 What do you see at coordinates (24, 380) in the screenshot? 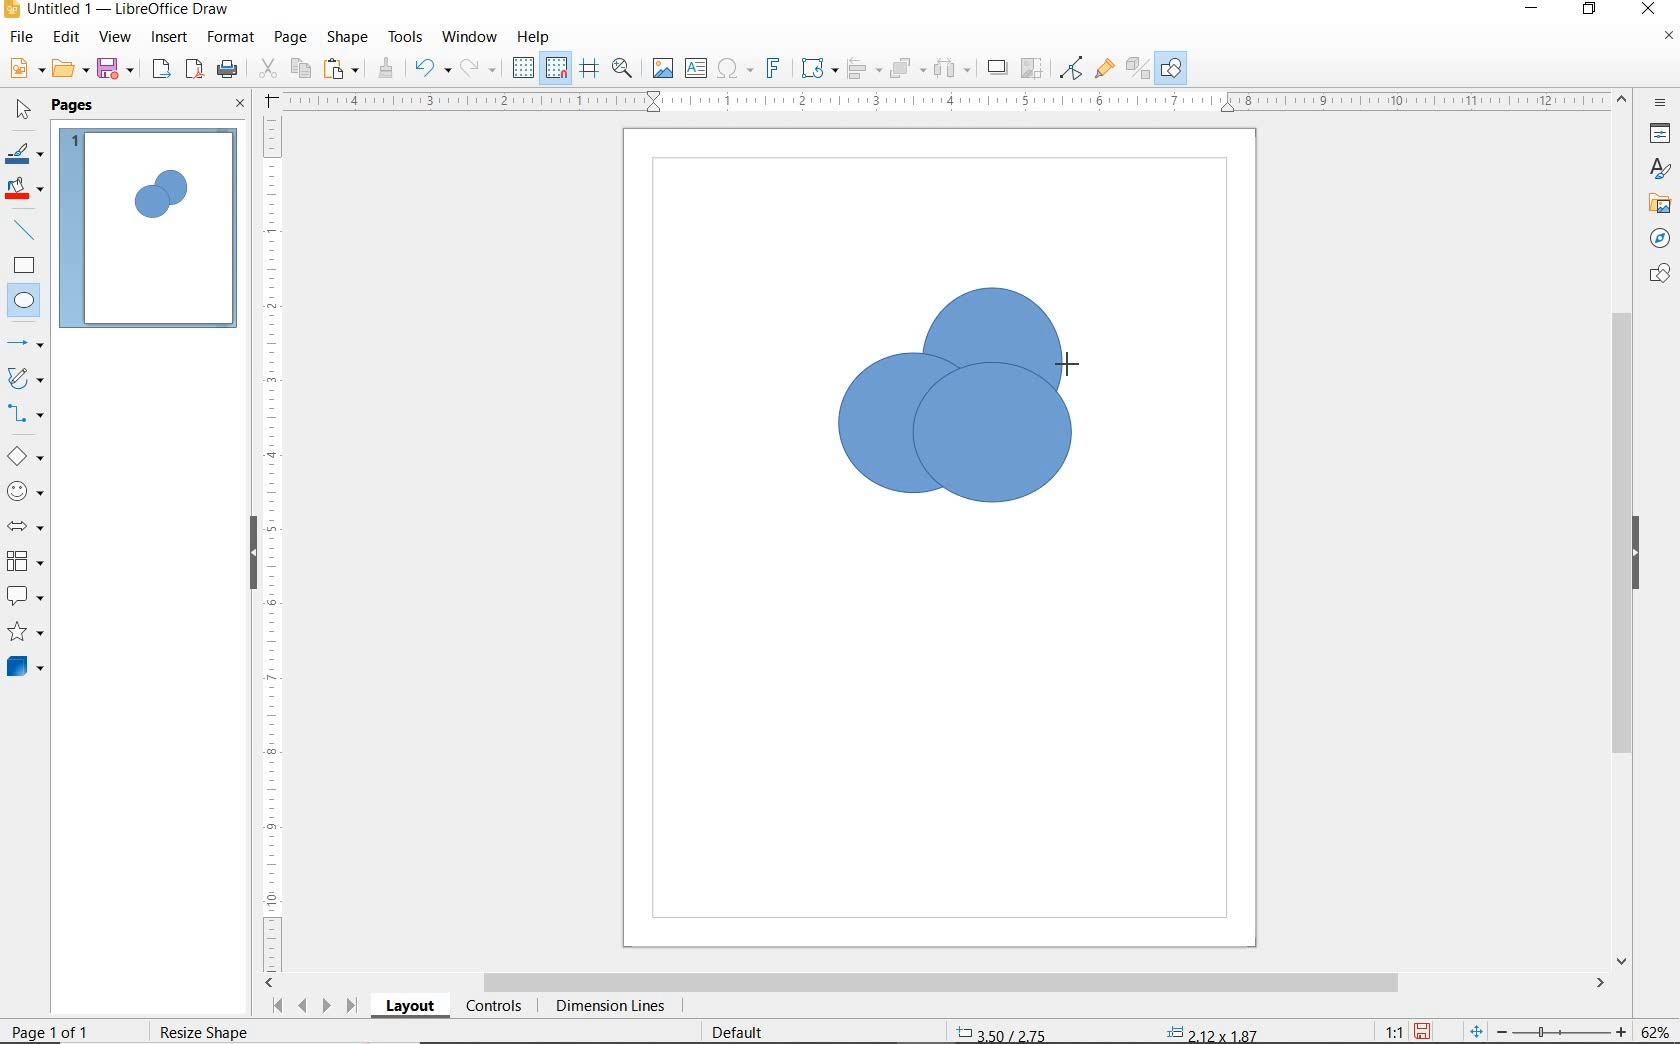
I see `CURVES AND POLYGONS` at bounding box center [24, 380].